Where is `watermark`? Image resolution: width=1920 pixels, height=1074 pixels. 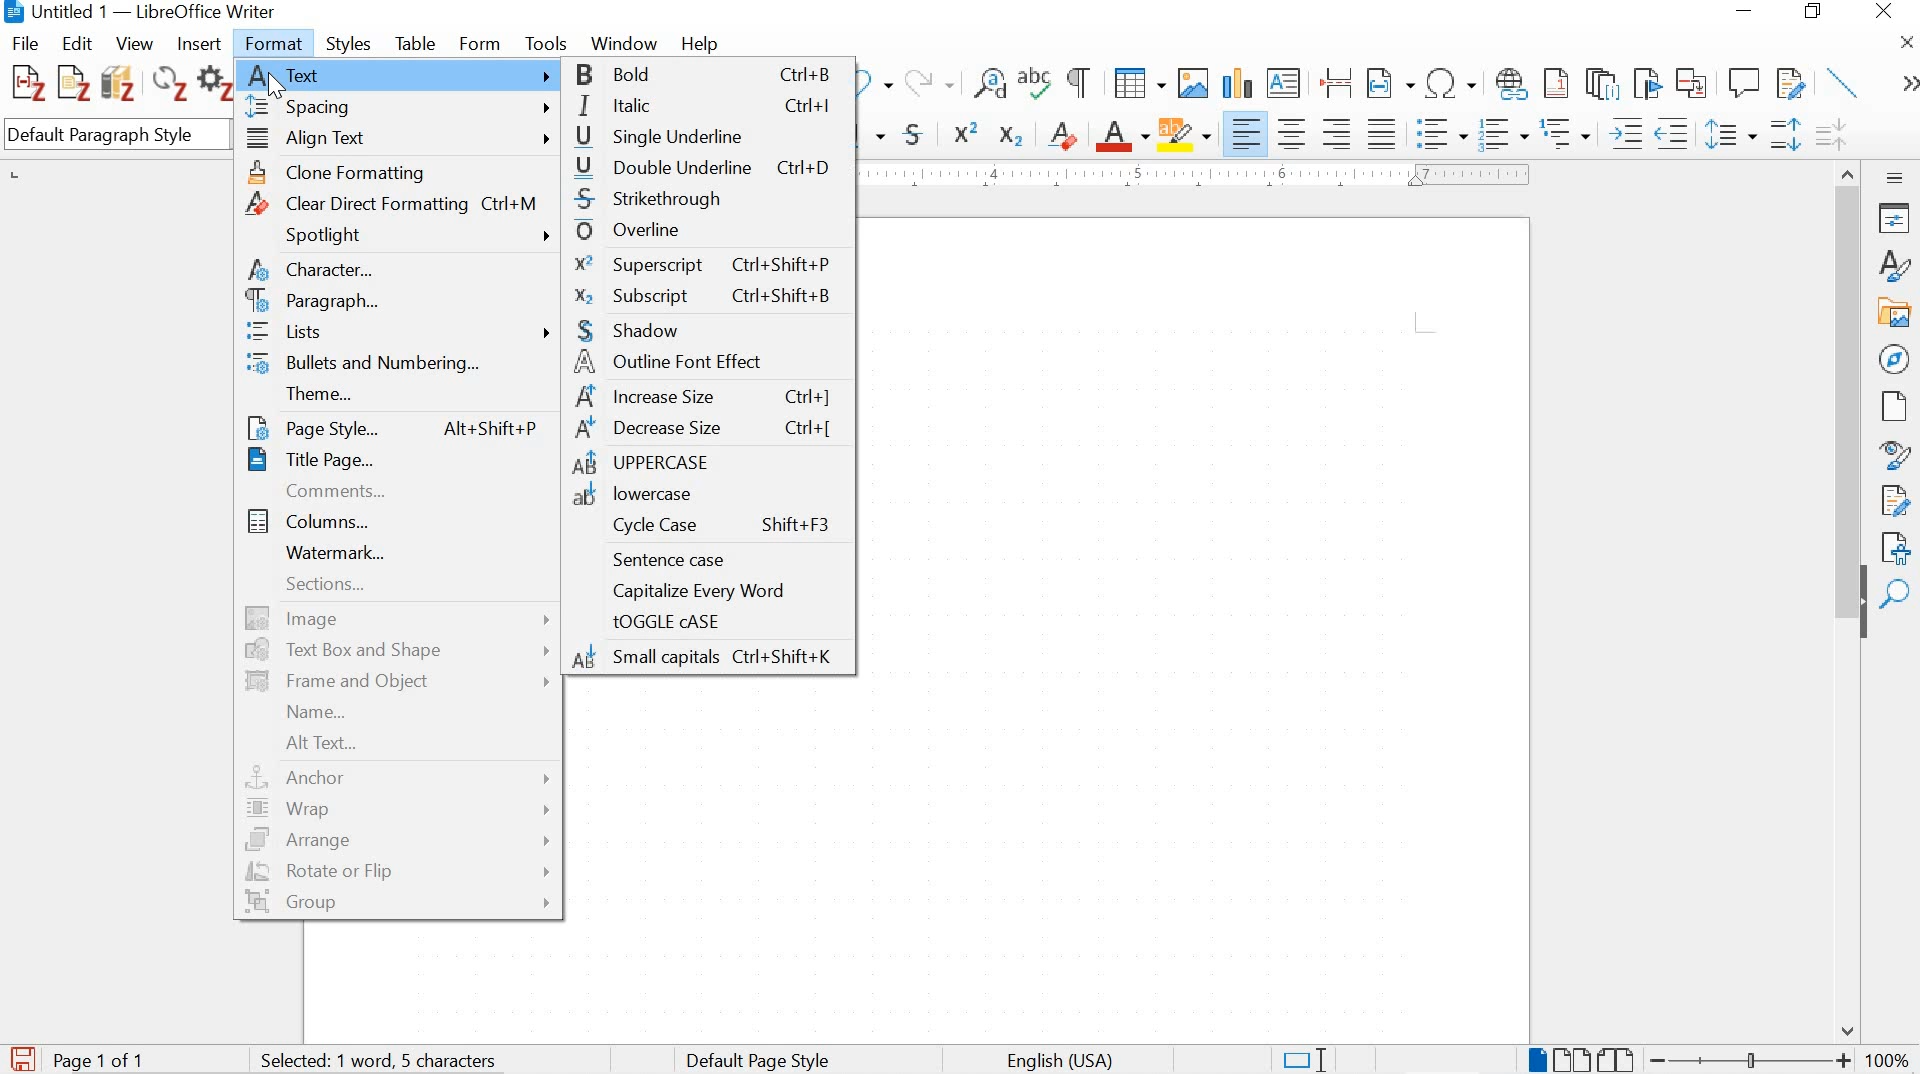 watermark is located at coordinates (395, 552).